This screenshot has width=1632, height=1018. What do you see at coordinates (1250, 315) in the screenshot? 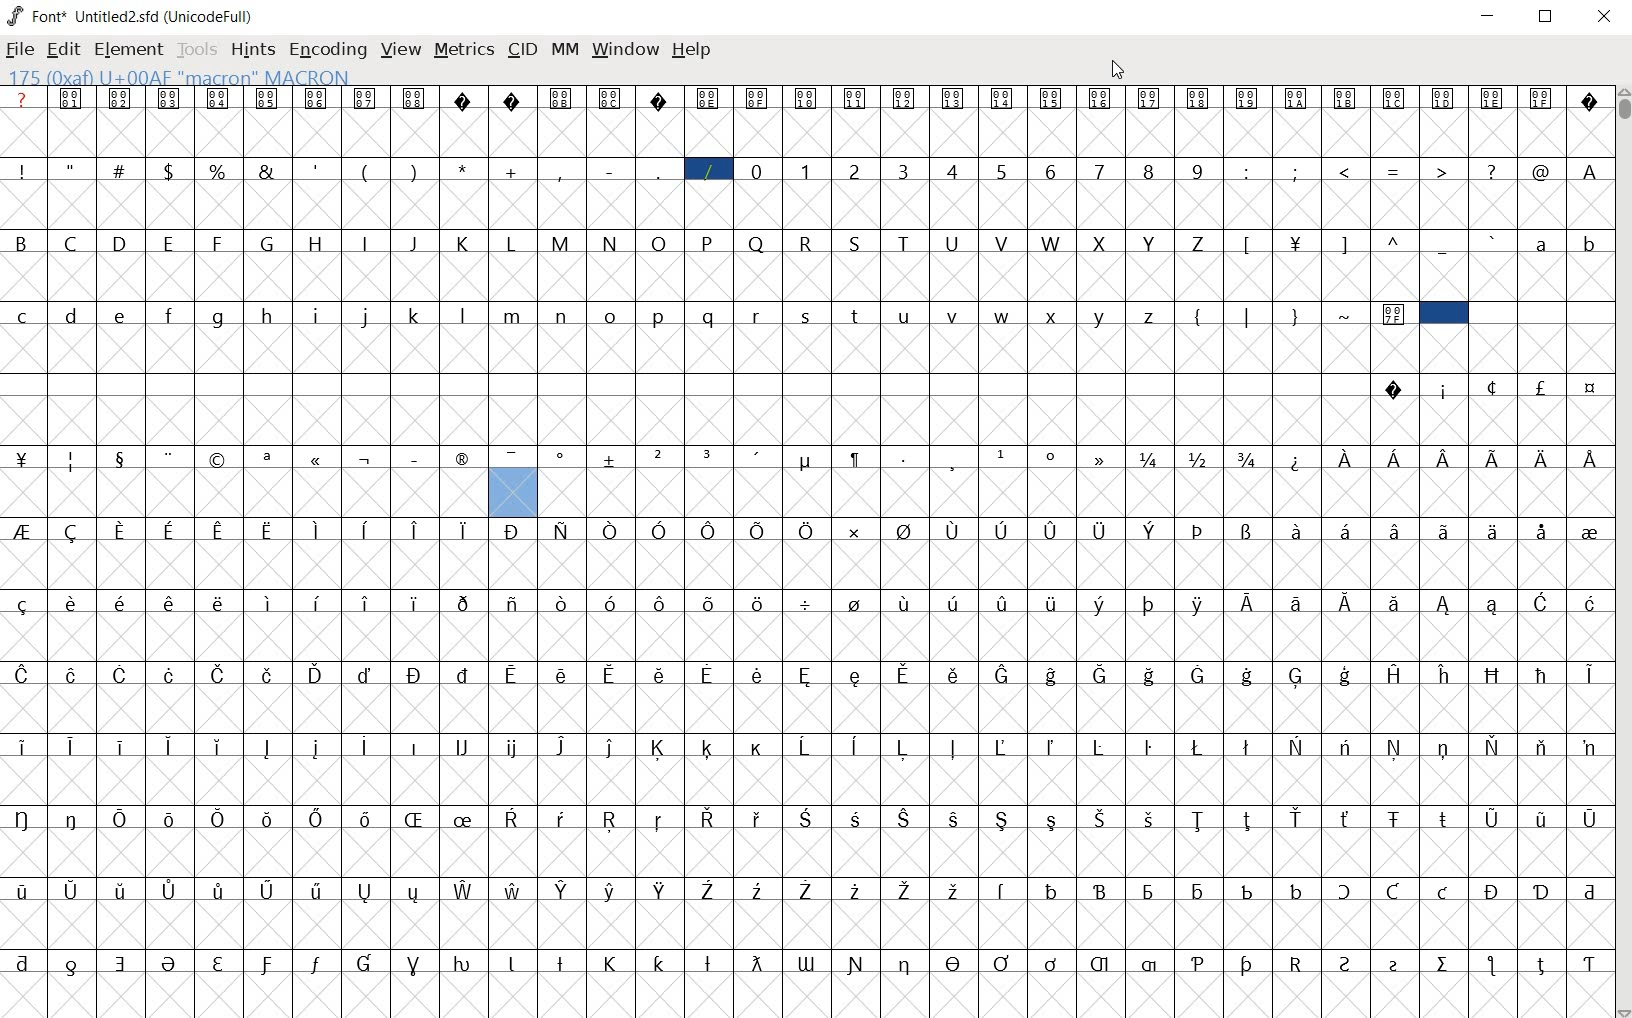
I see `|` at bounding box center [1250, 315].